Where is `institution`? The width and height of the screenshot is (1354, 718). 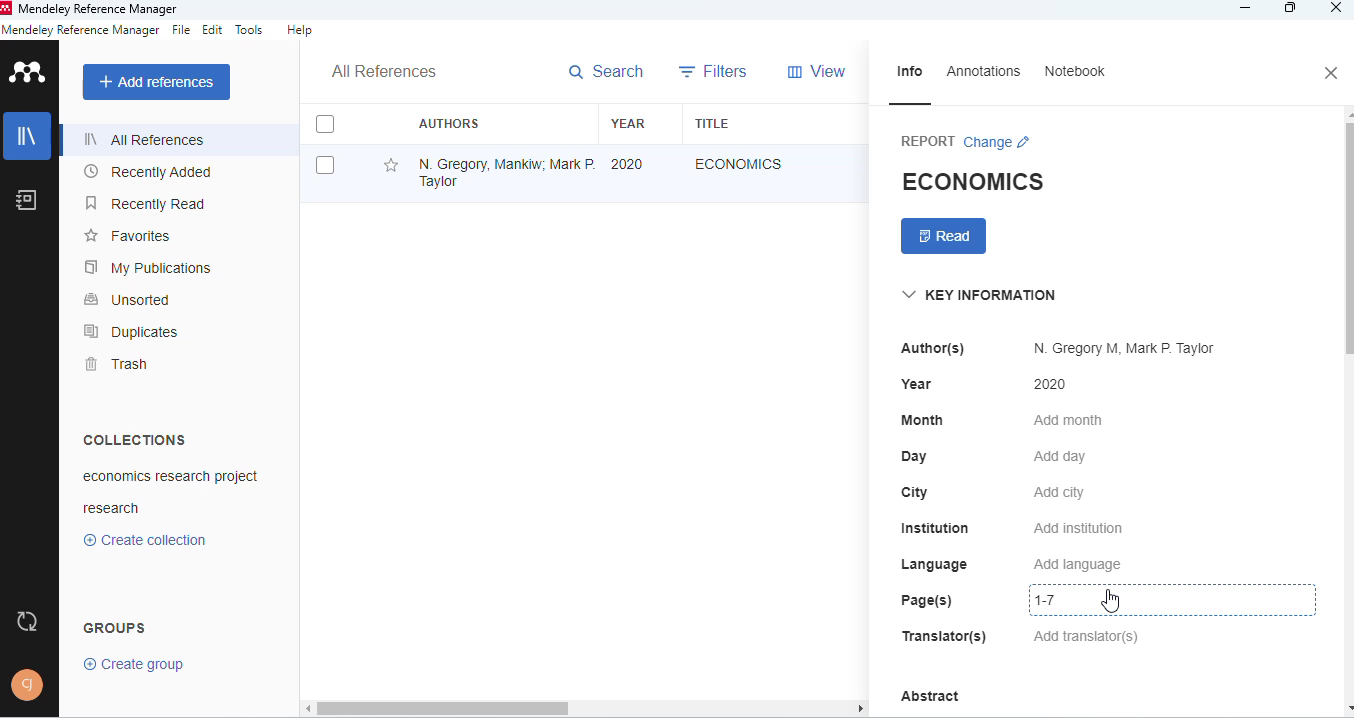
institution is located at coordinates (936, 528).